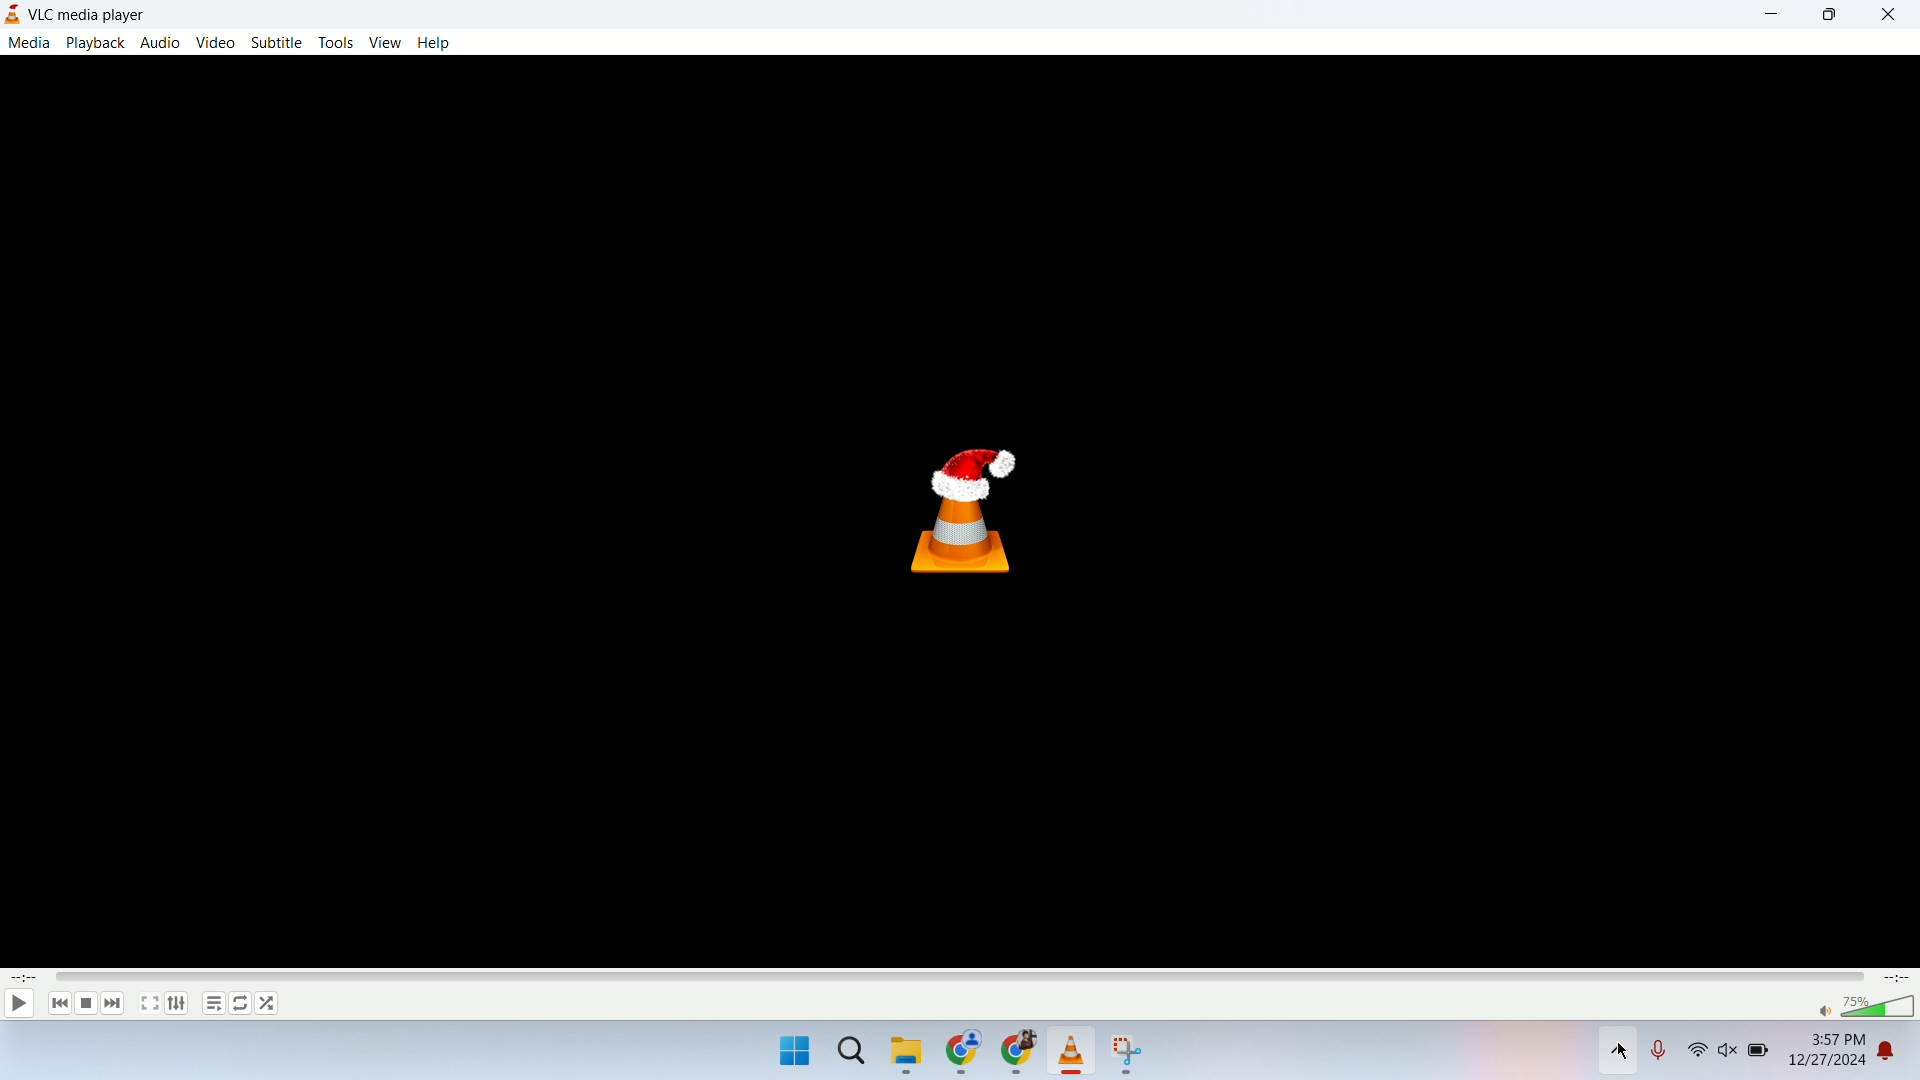 This screenshot has width=1920, height=1080. What do you see at coordinates (433, 42) in the screenshot?
I see `help` at bounding box center [433, 42].